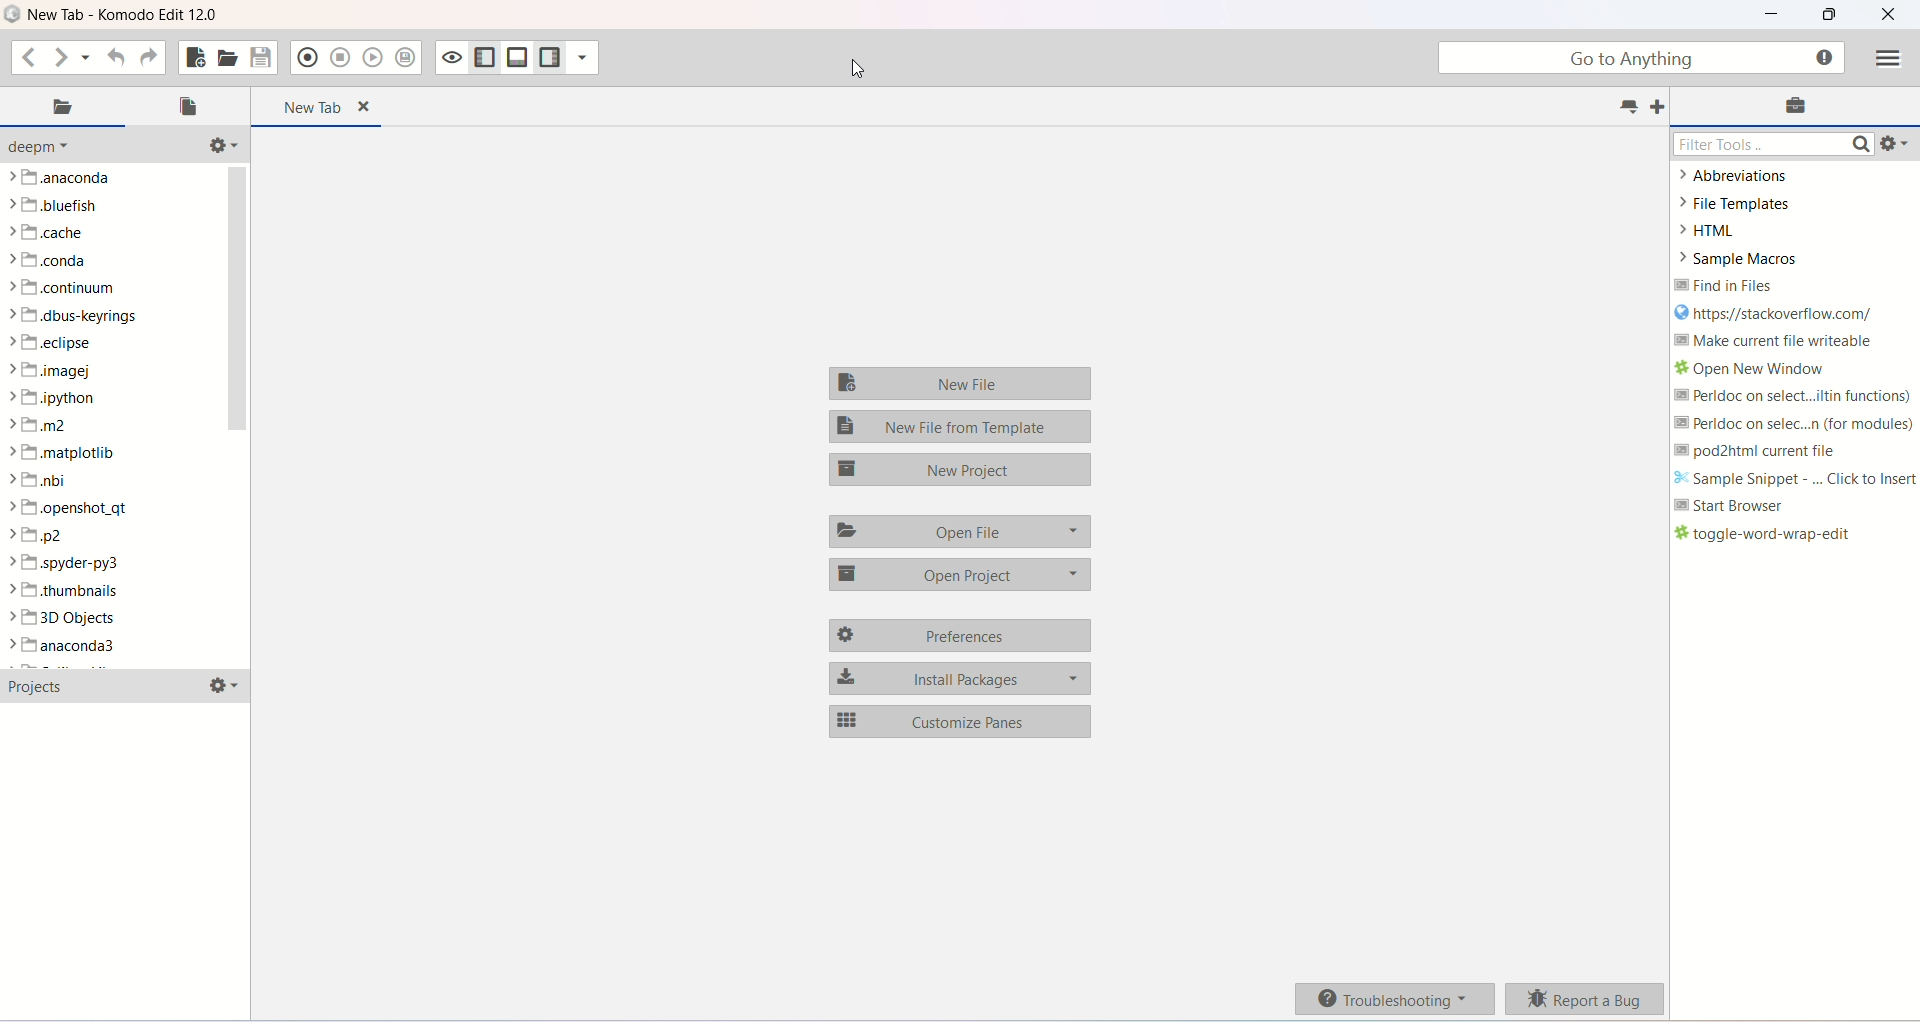 The height and width of the screenshot is (1022, 1920). What do you see at coordinates (859, 69) in the screenshot?
I see `cursor` at bounding box center [859, 69].